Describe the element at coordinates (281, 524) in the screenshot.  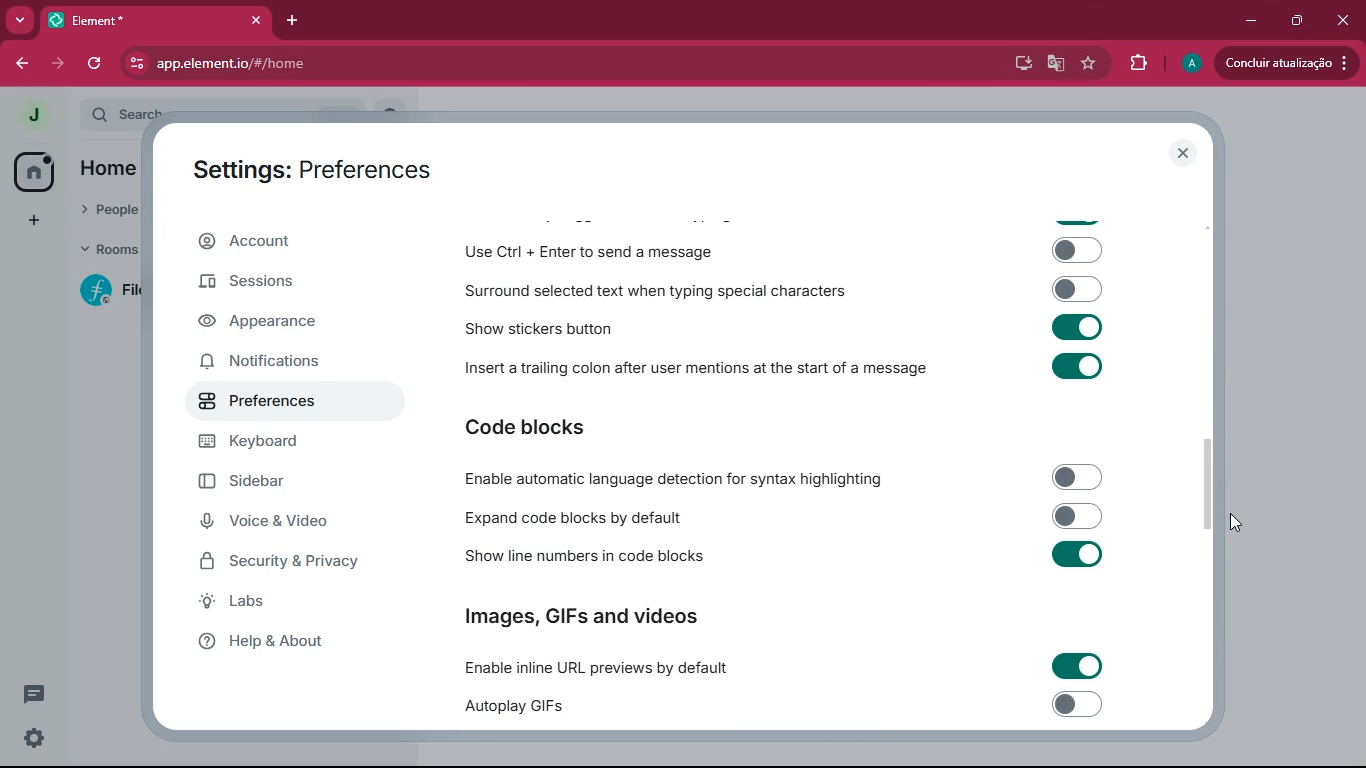
I see `voice & video` at that location.